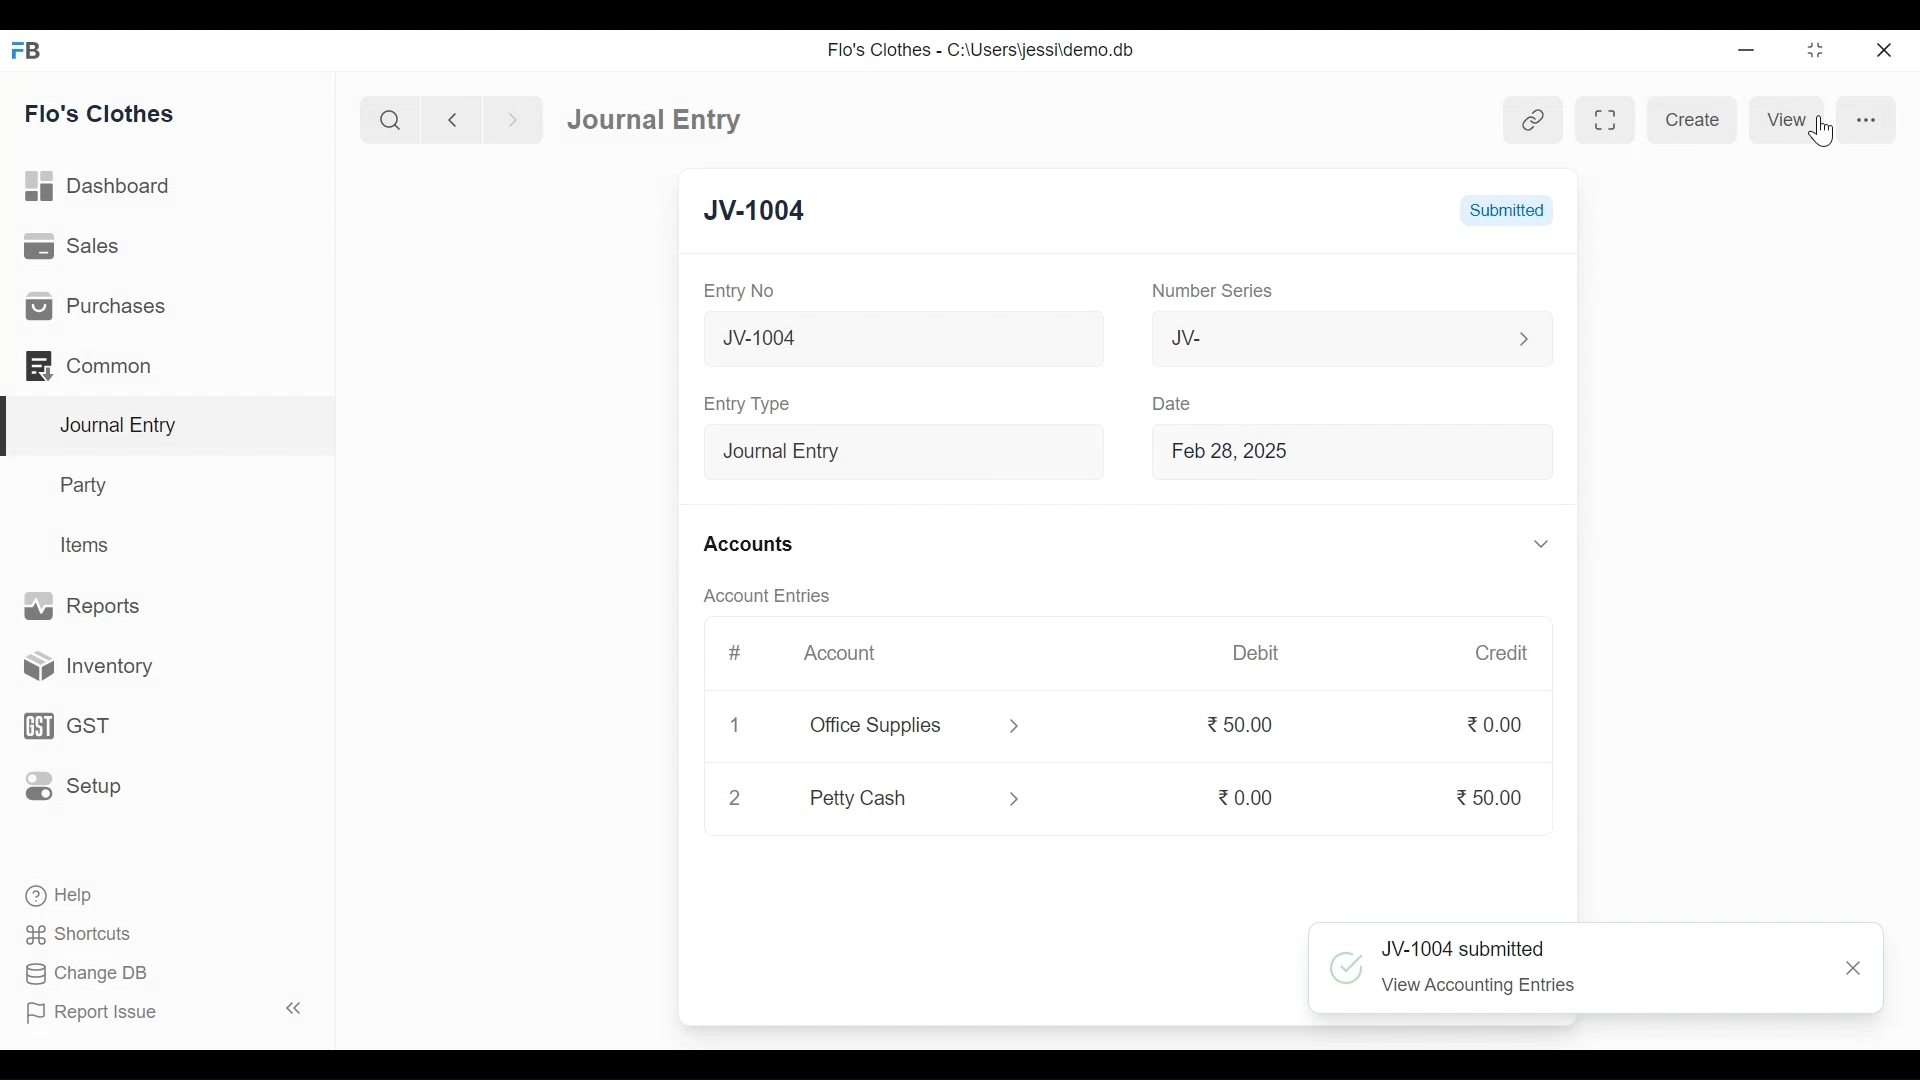  I want to click on Frappe Books Desktop Icon, so click(27, 51).